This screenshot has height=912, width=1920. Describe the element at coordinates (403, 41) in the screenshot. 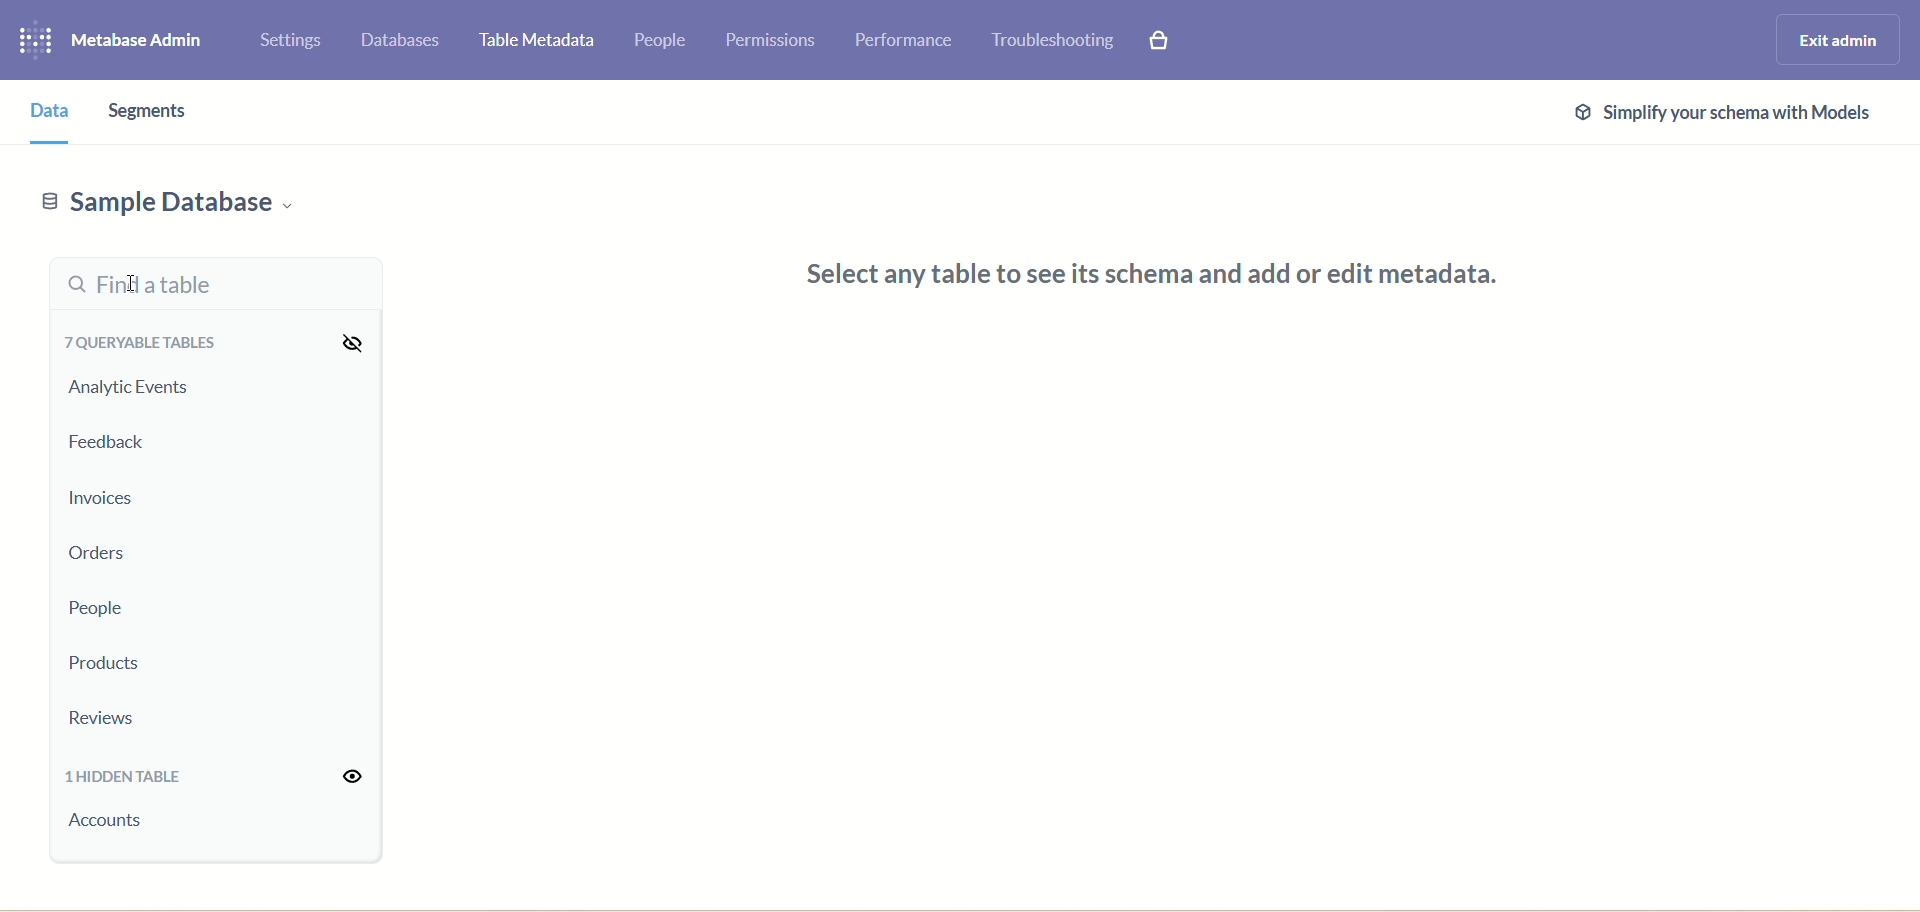

I see `databases` at that location.